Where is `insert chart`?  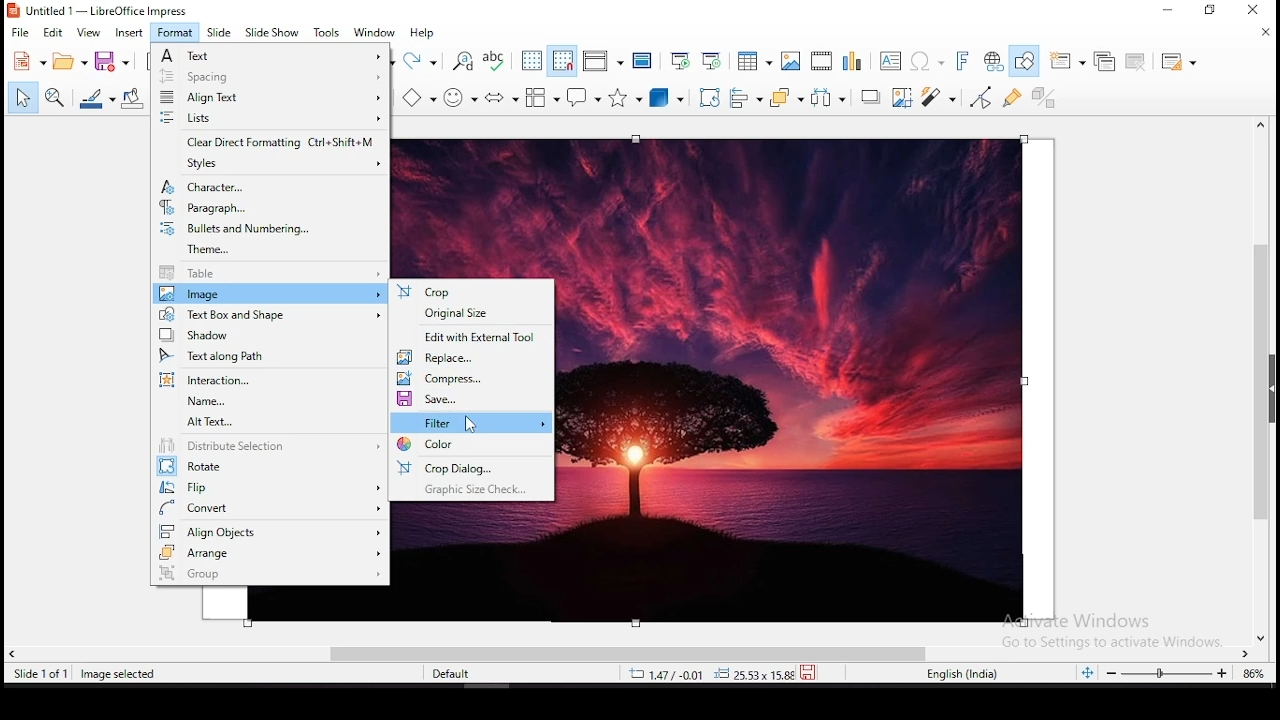 insert chart is located at coordinates (851, 62).